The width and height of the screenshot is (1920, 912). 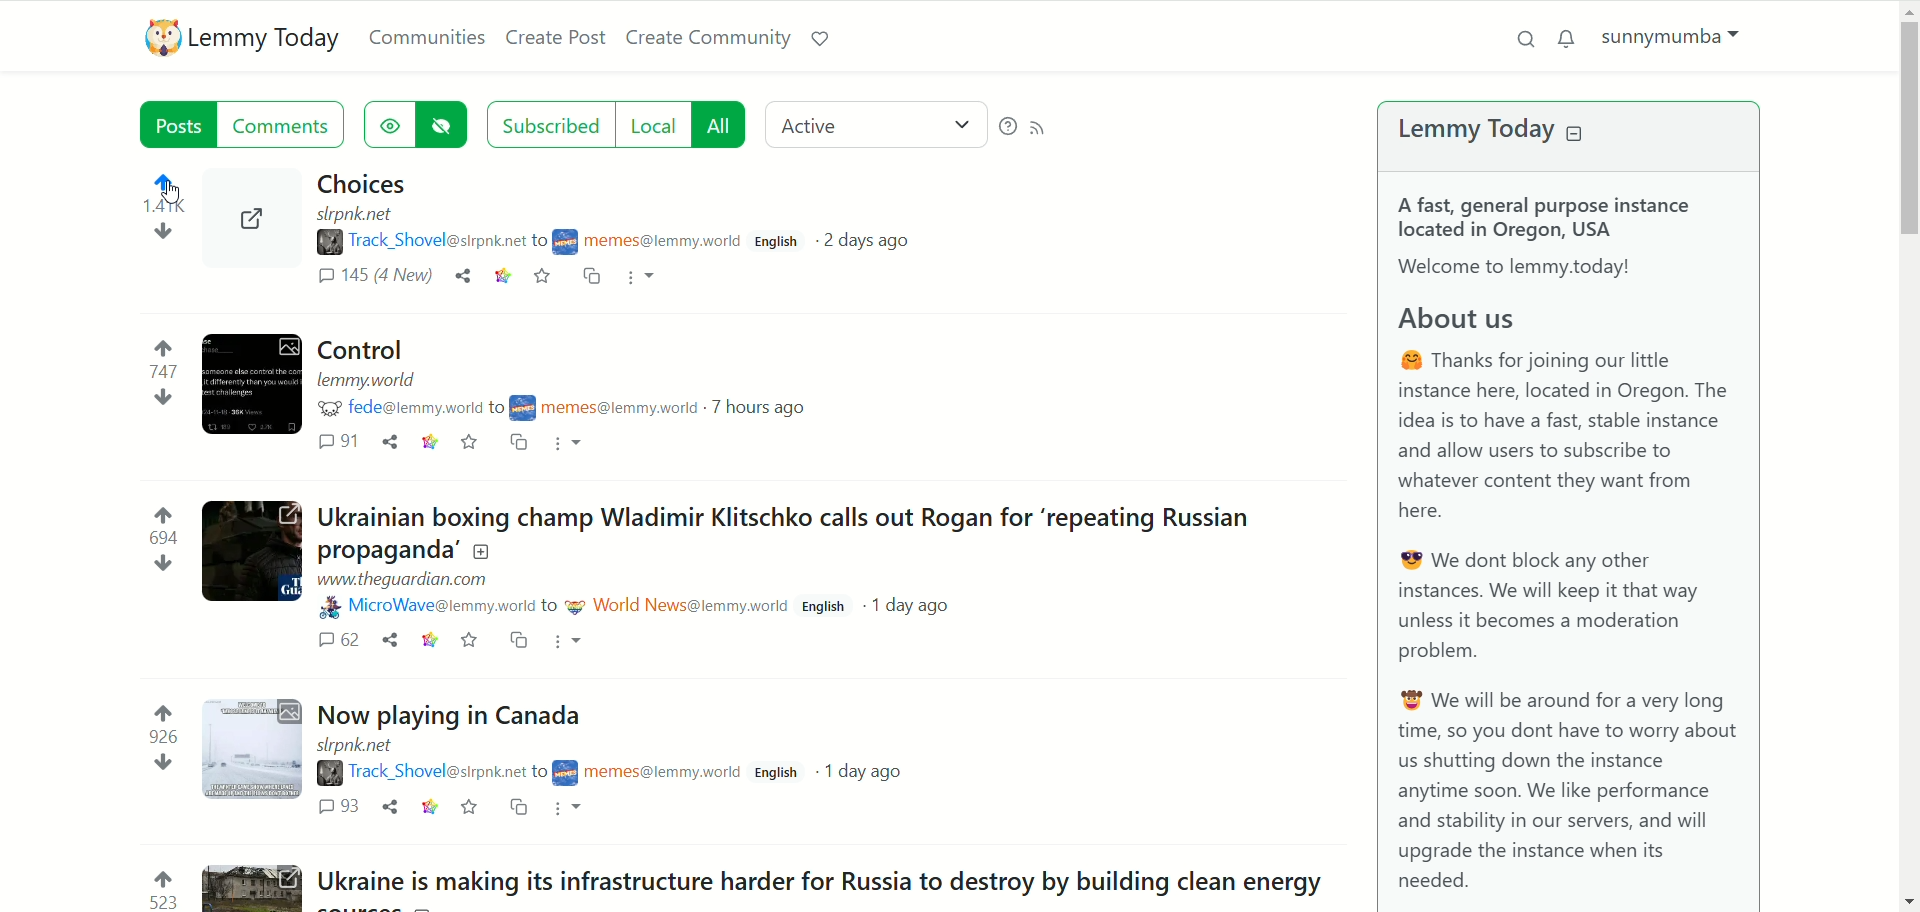 I want to click on upvote, so click(x=164, y=513).